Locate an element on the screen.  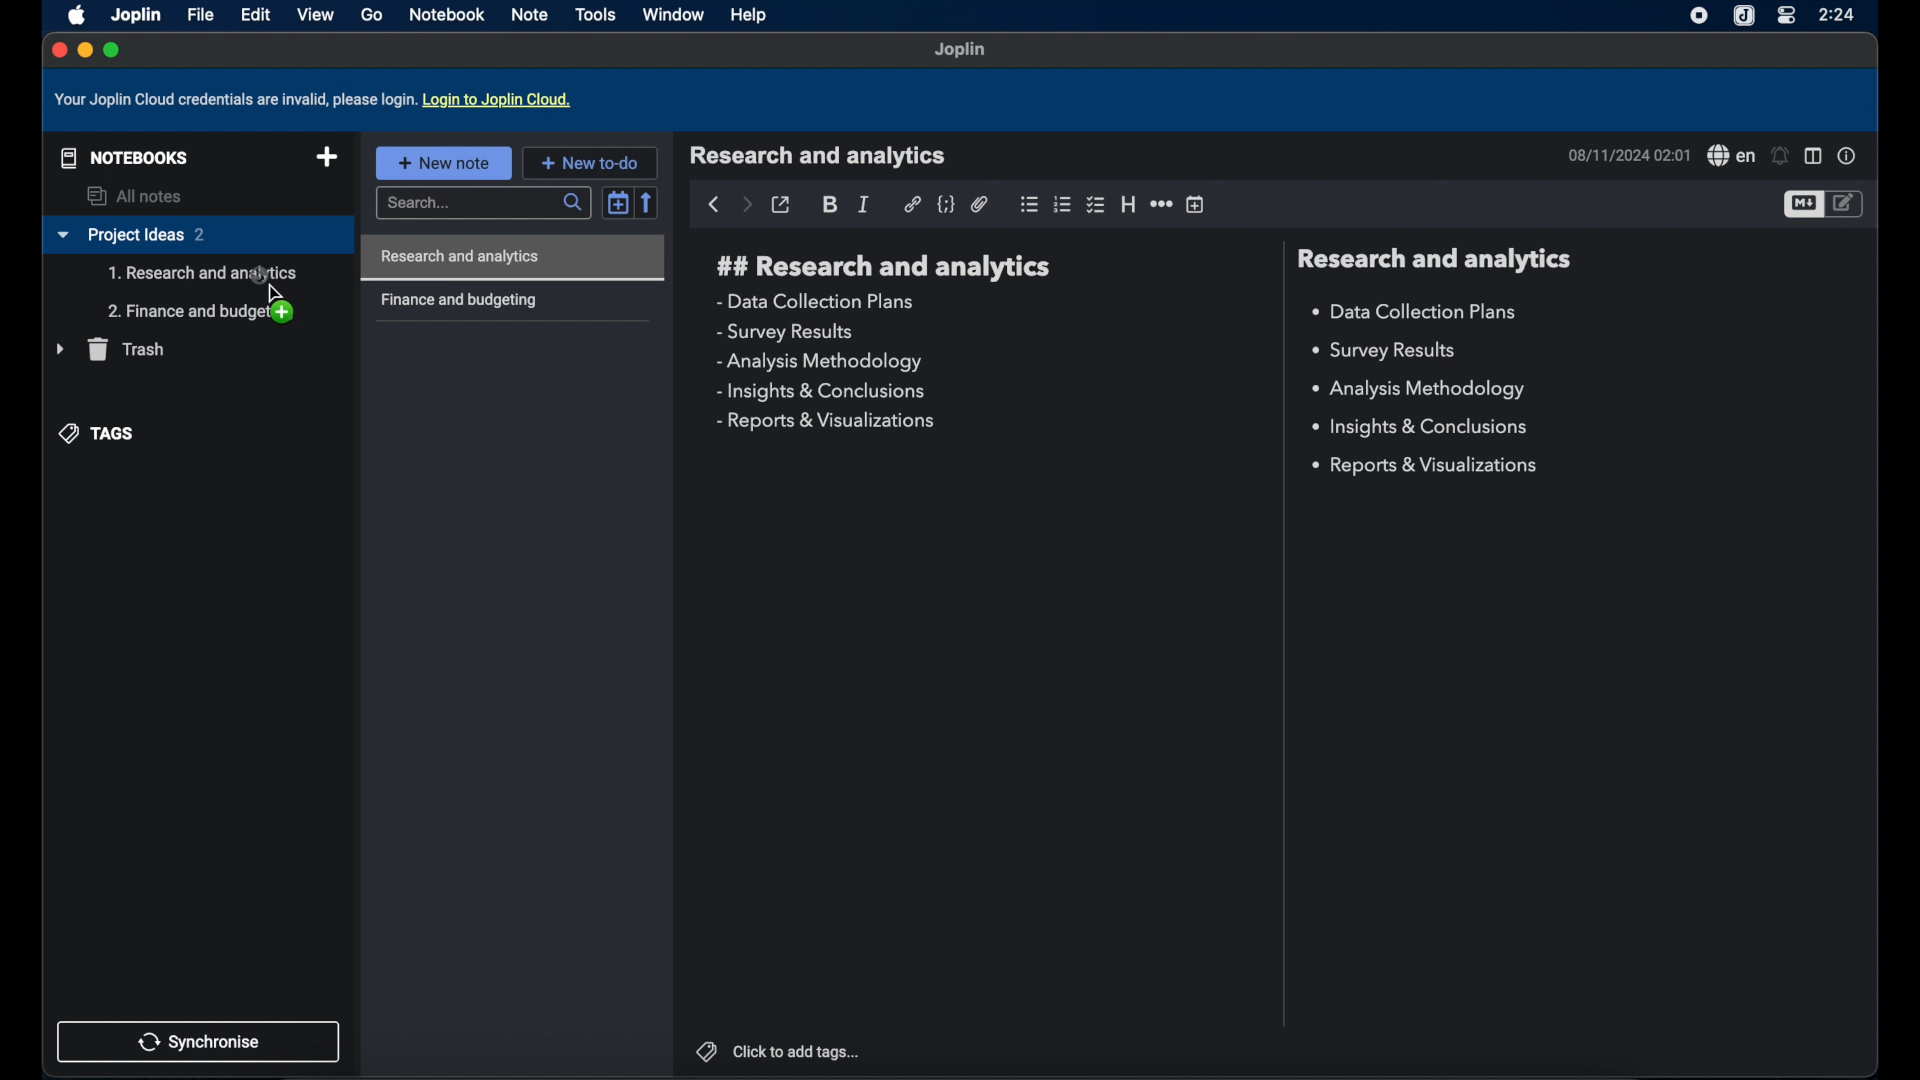
minimize is located at coordinates (84, 51).